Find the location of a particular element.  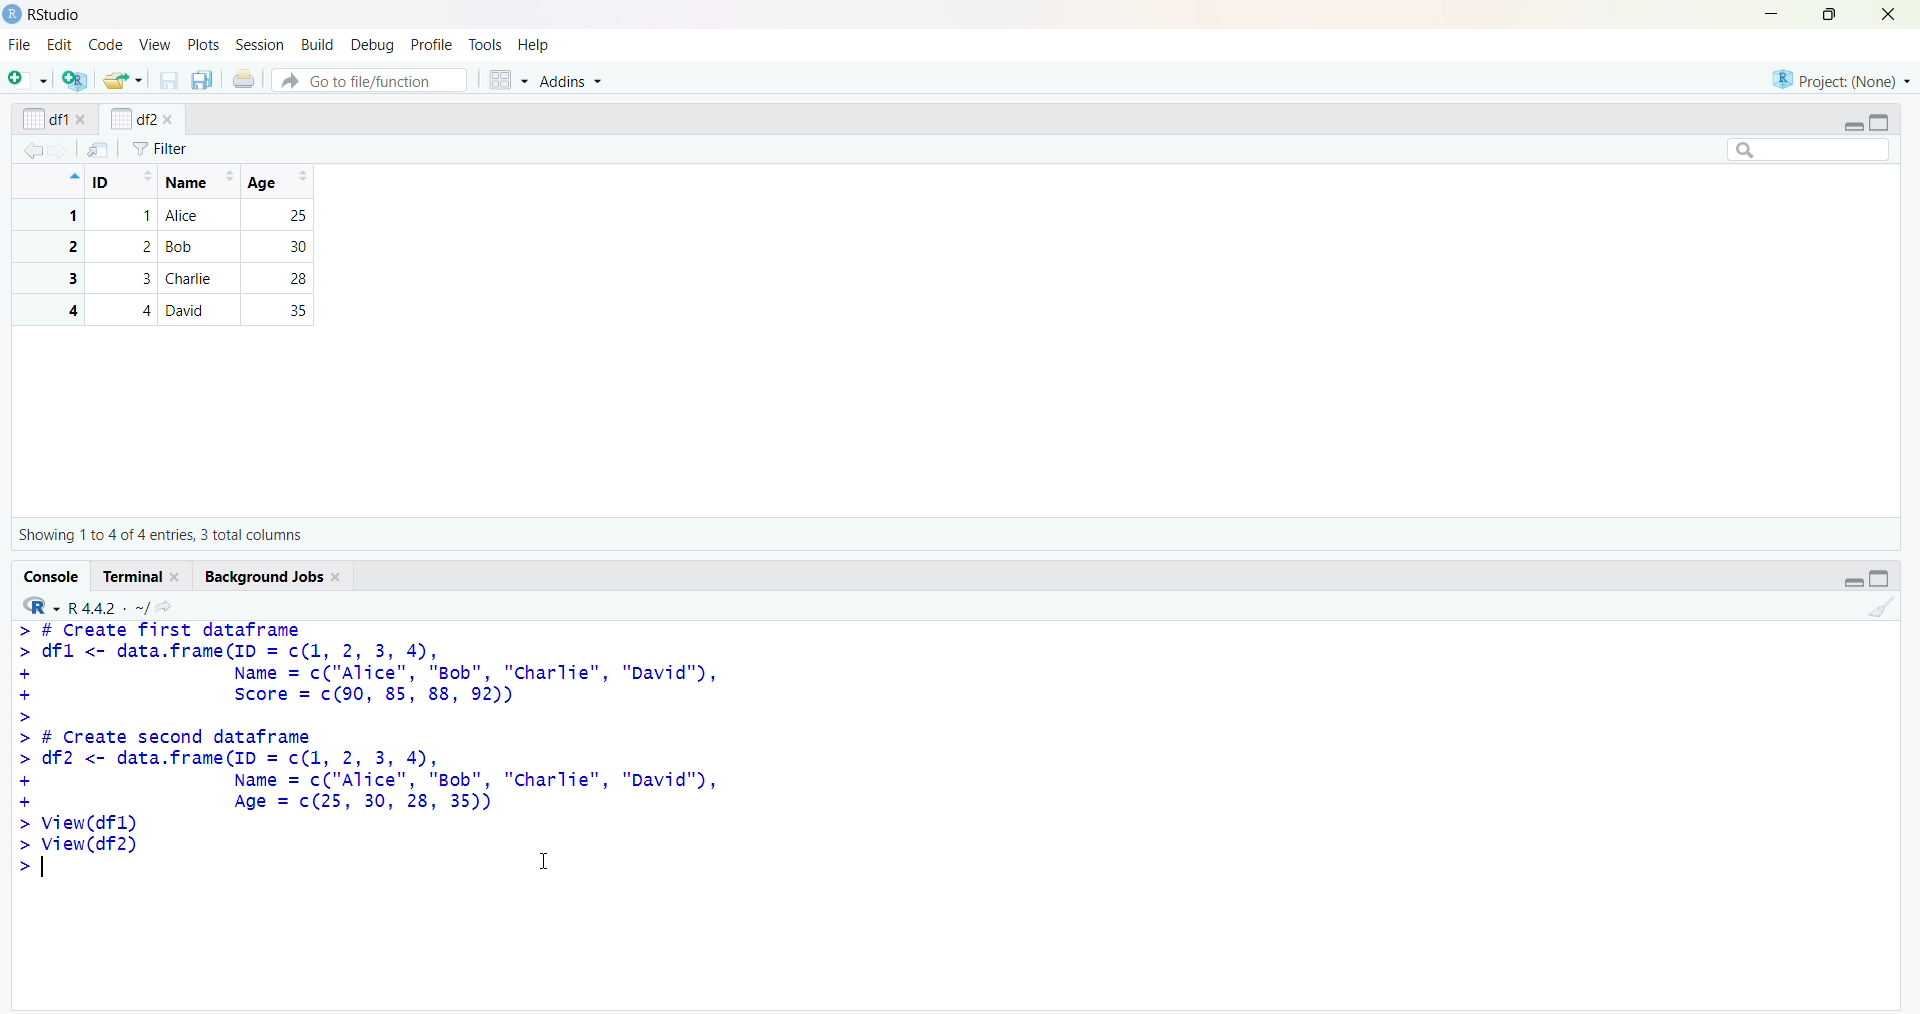

ID is located at coordinates (123, 182).